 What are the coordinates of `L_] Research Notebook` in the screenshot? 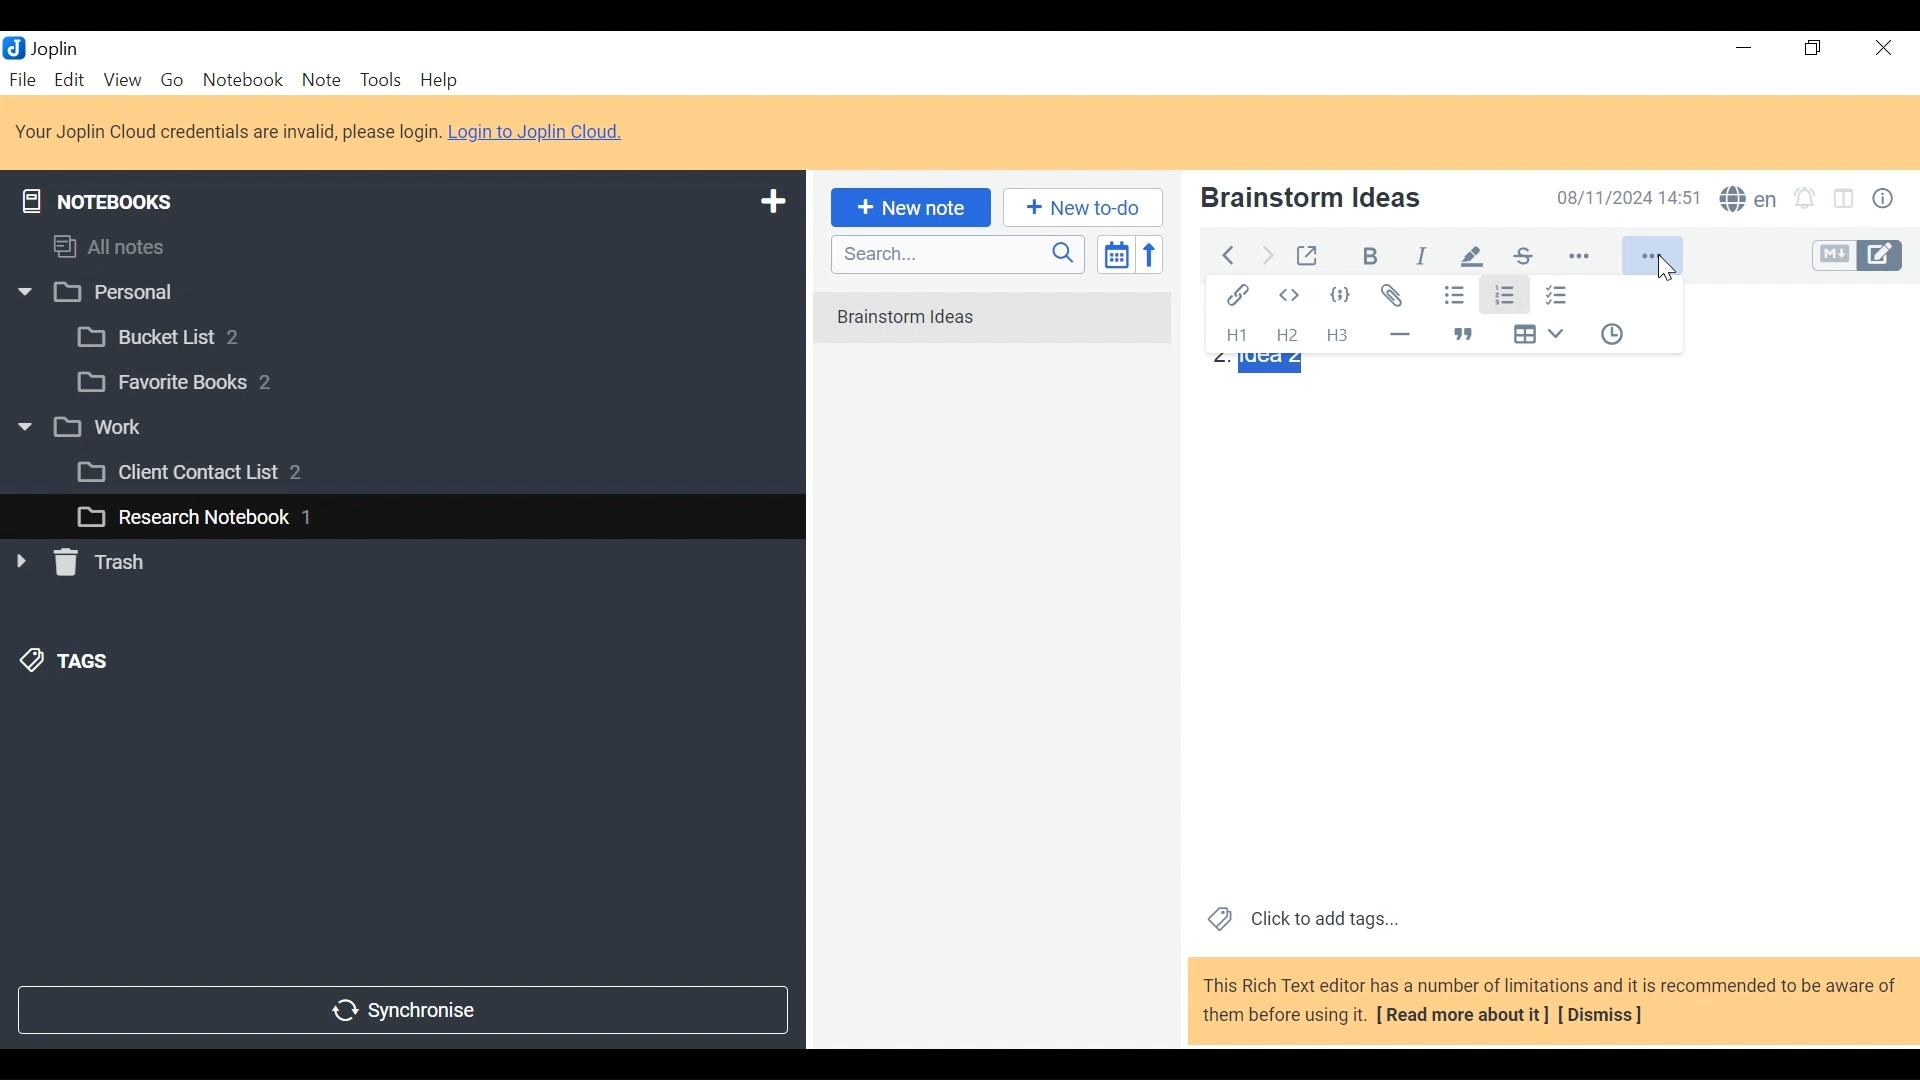 It's located at (182, 518).